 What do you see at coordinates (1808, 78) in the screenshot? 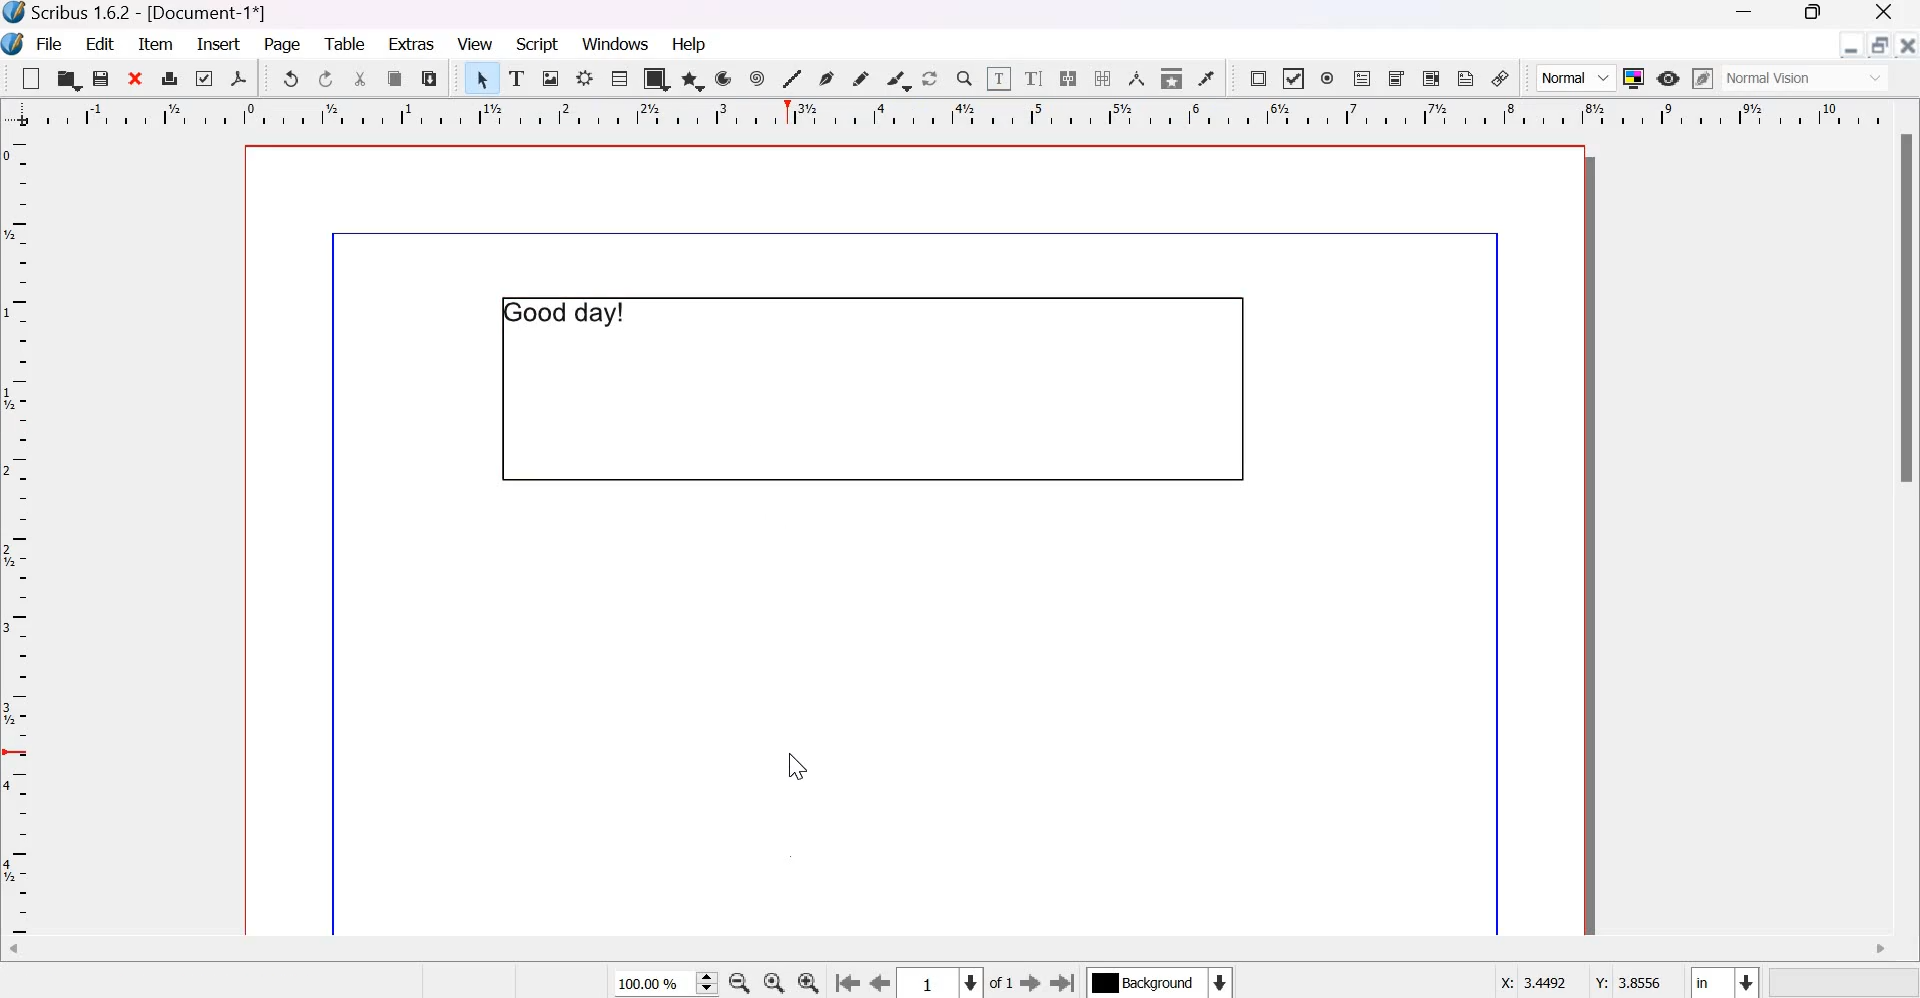
I see `Normal Vision` at bounding box center [1808, 78].